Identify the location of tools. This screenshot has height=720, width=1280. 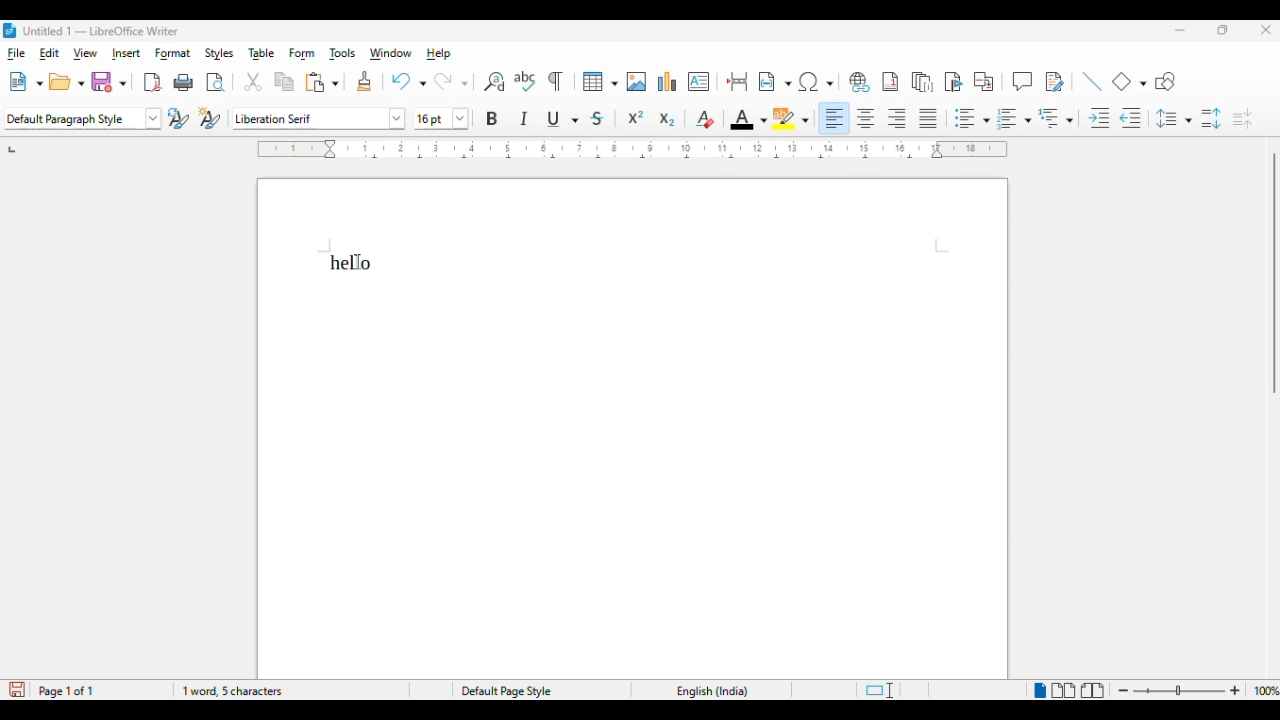
(343, 55).